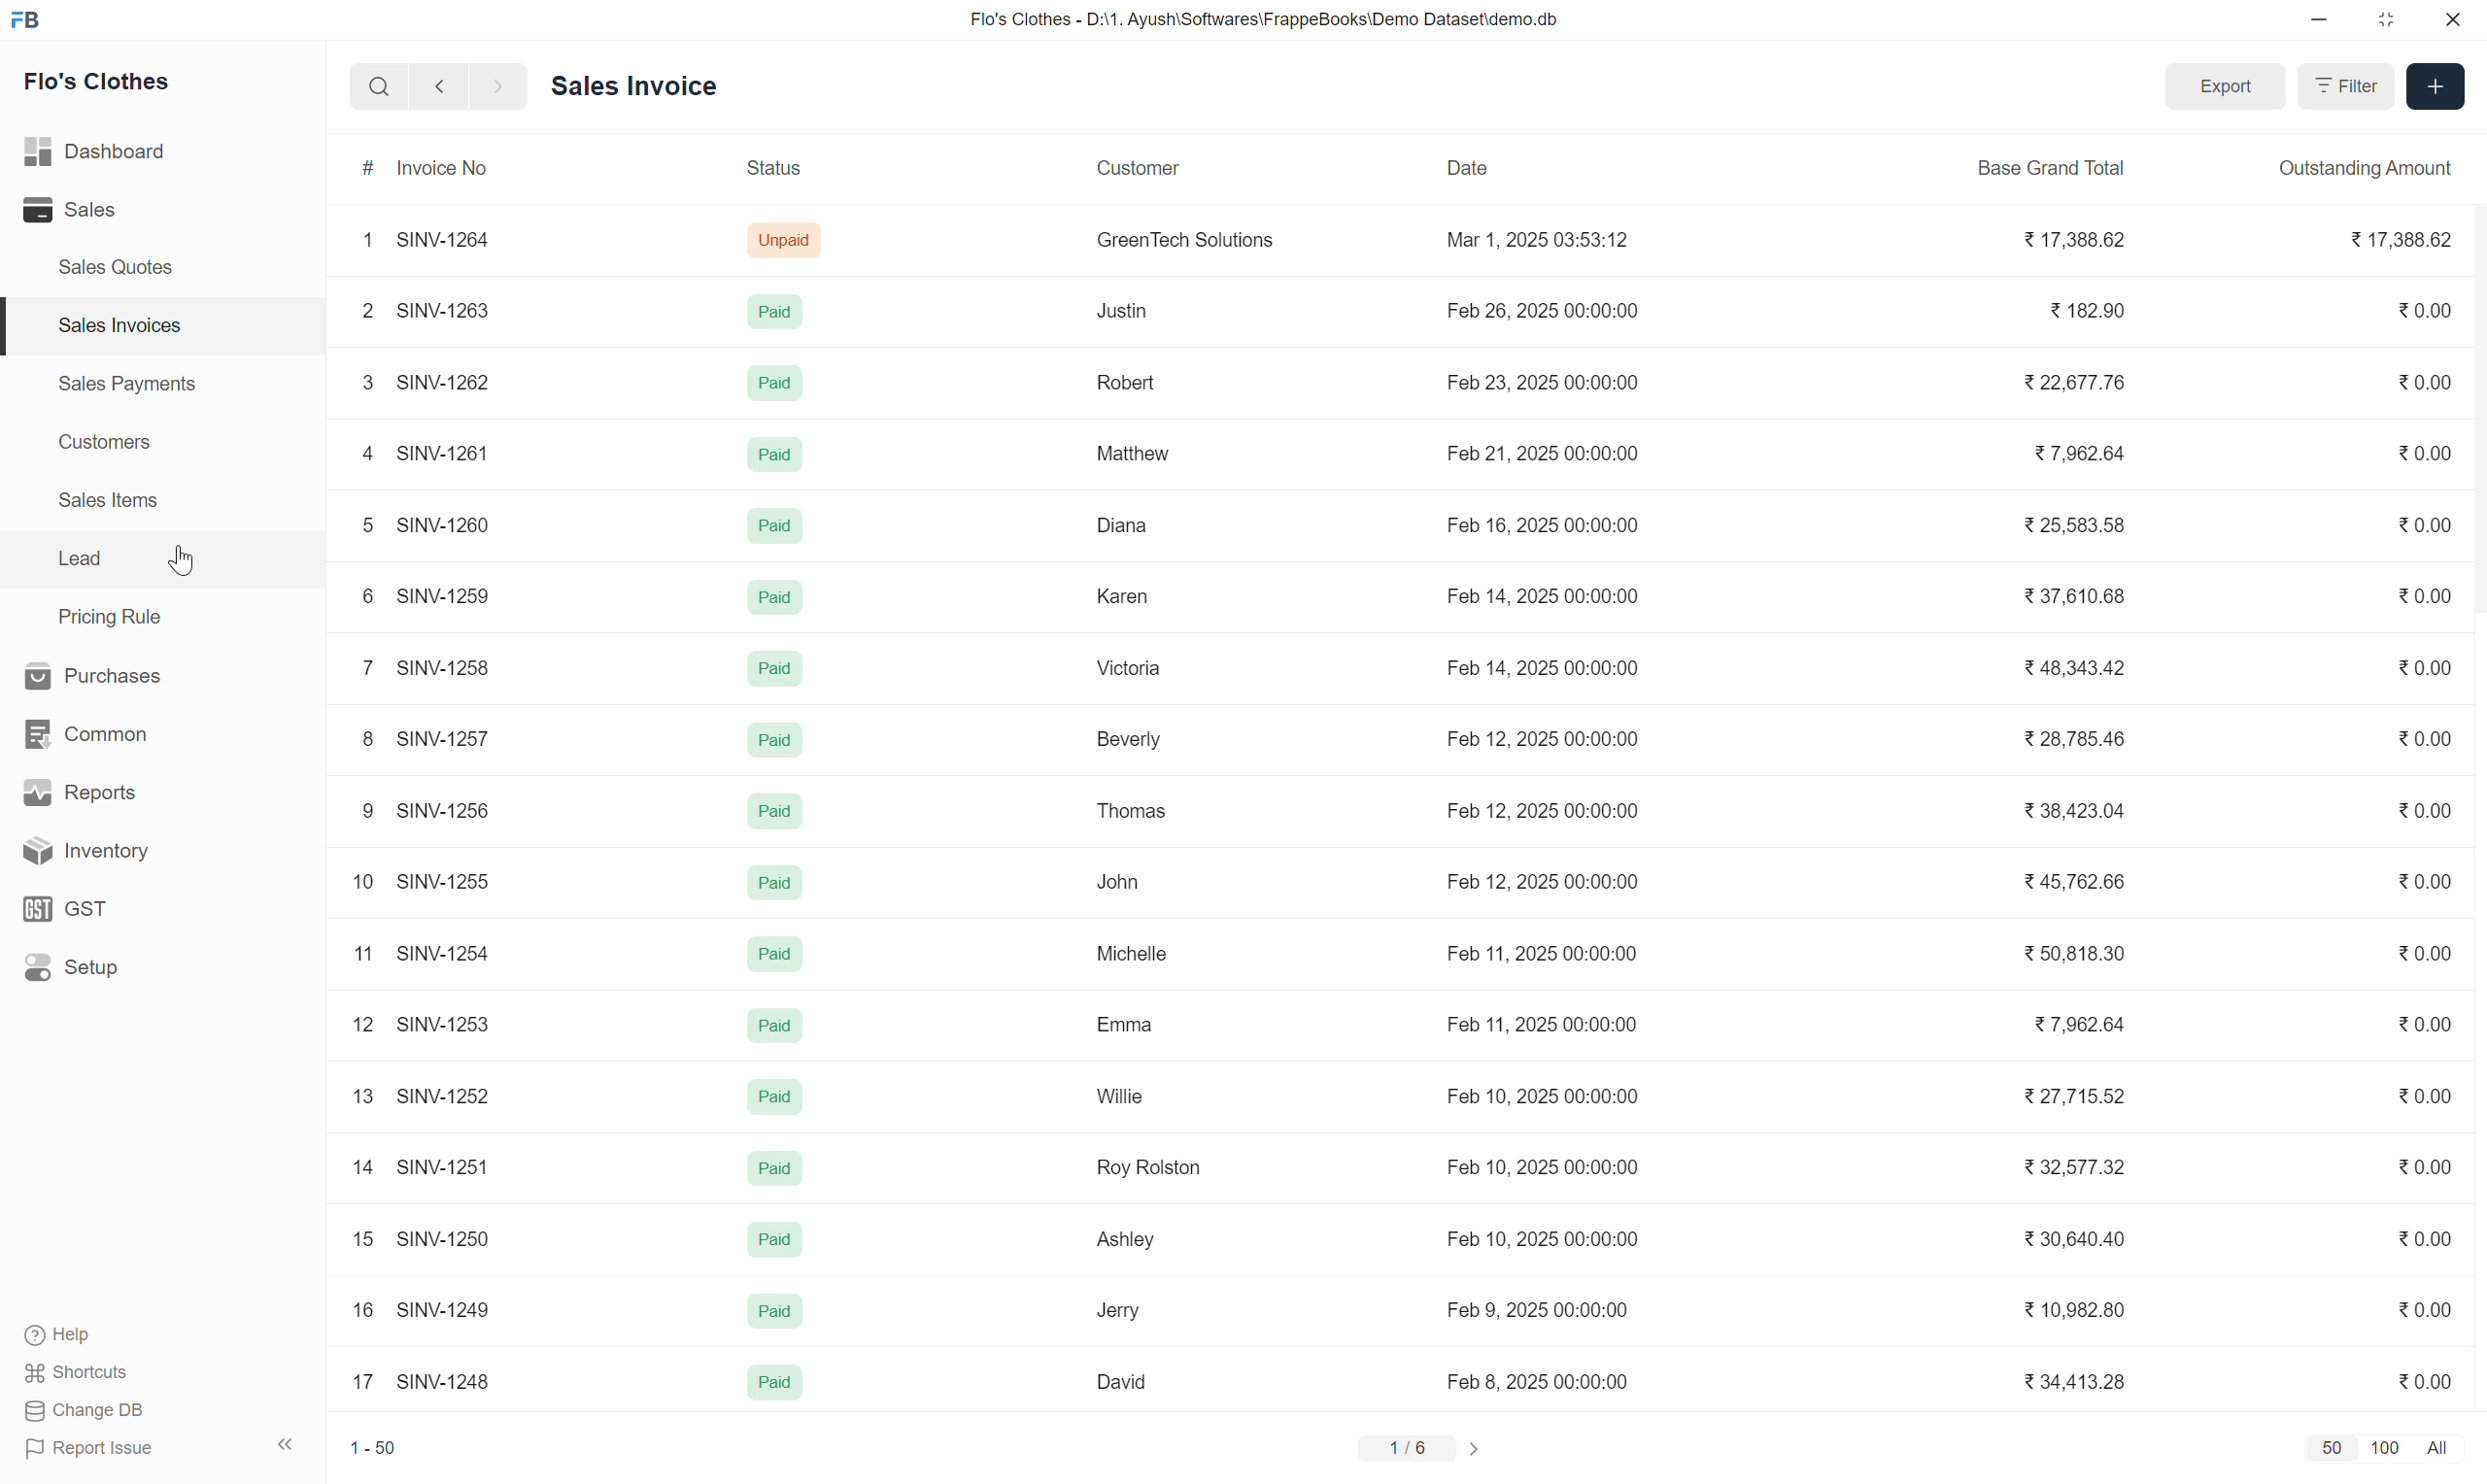 Image resolution: width=2487 pixels, height=1484 pixels. I want to click on (®) Help, so click(70, 1330).